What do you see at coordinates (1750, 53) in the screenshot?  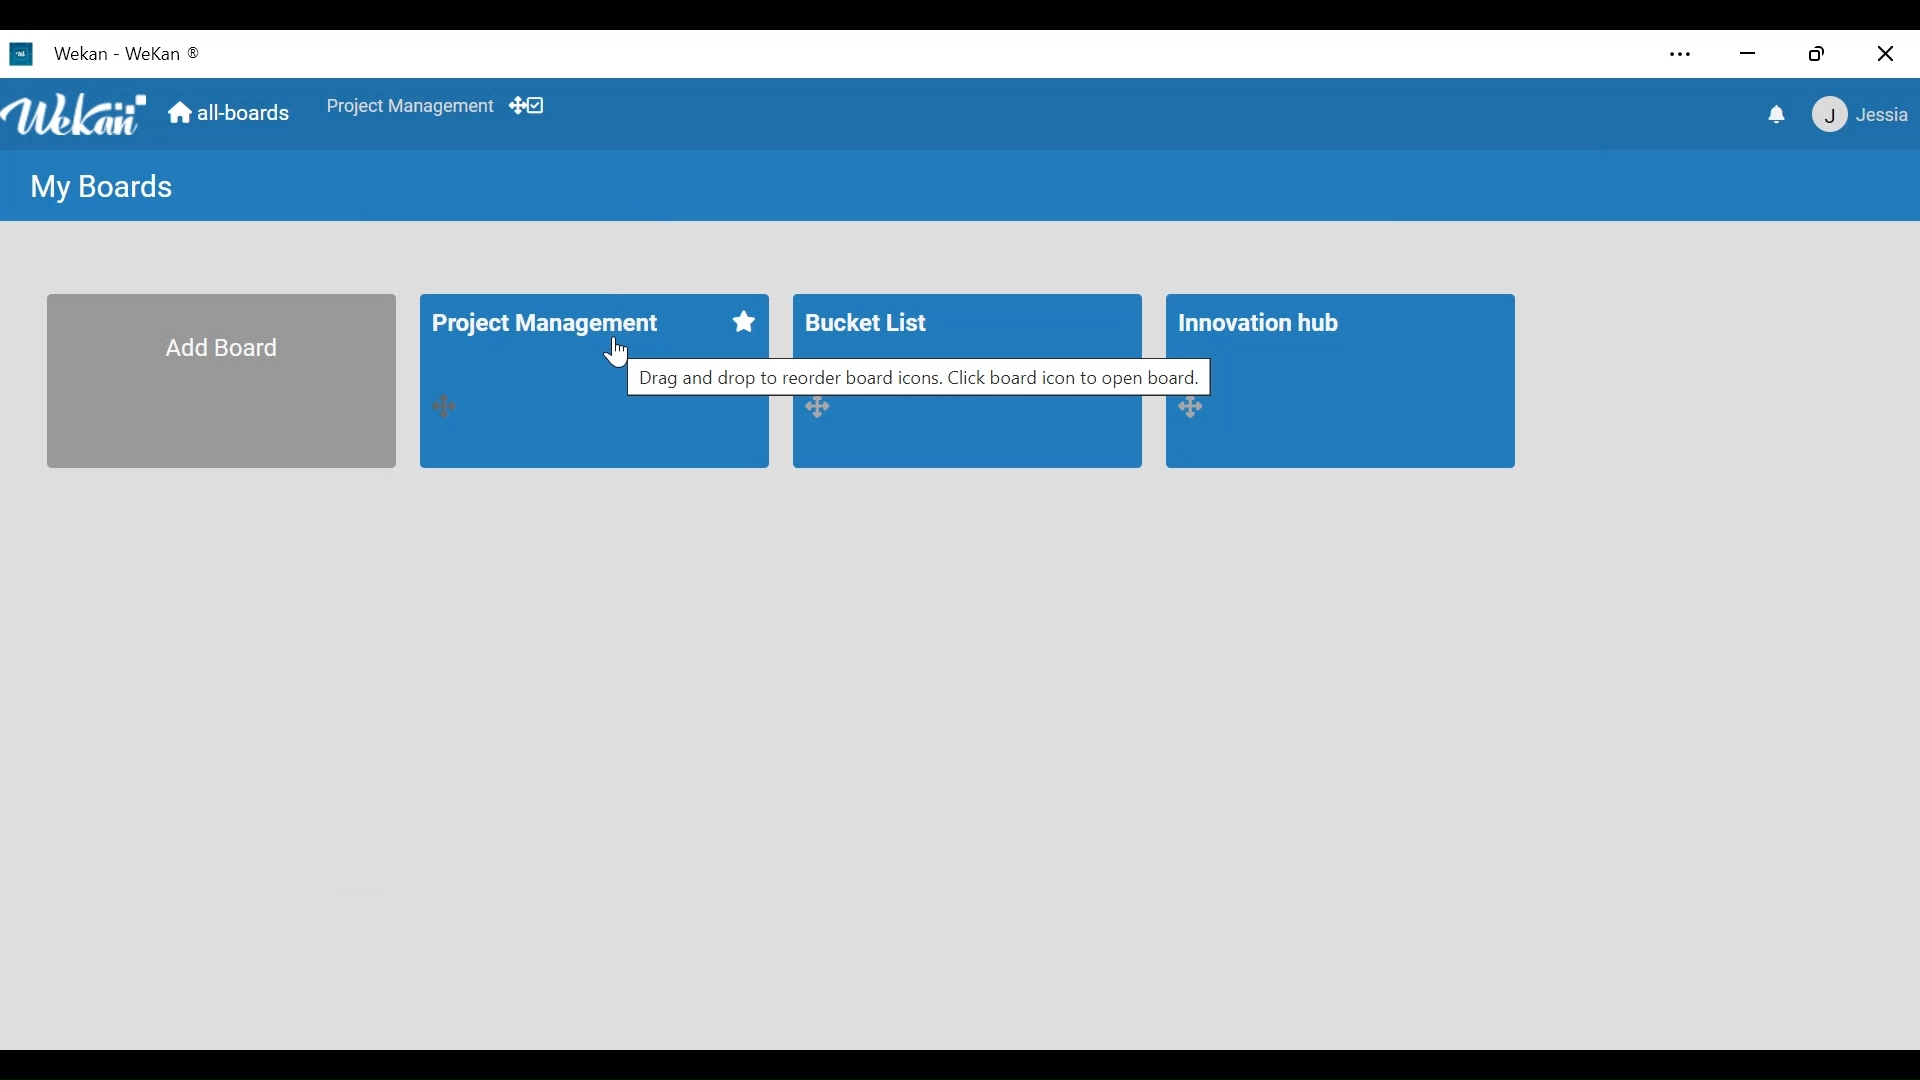 I see `minimize` at bounding box center [1750, 53].